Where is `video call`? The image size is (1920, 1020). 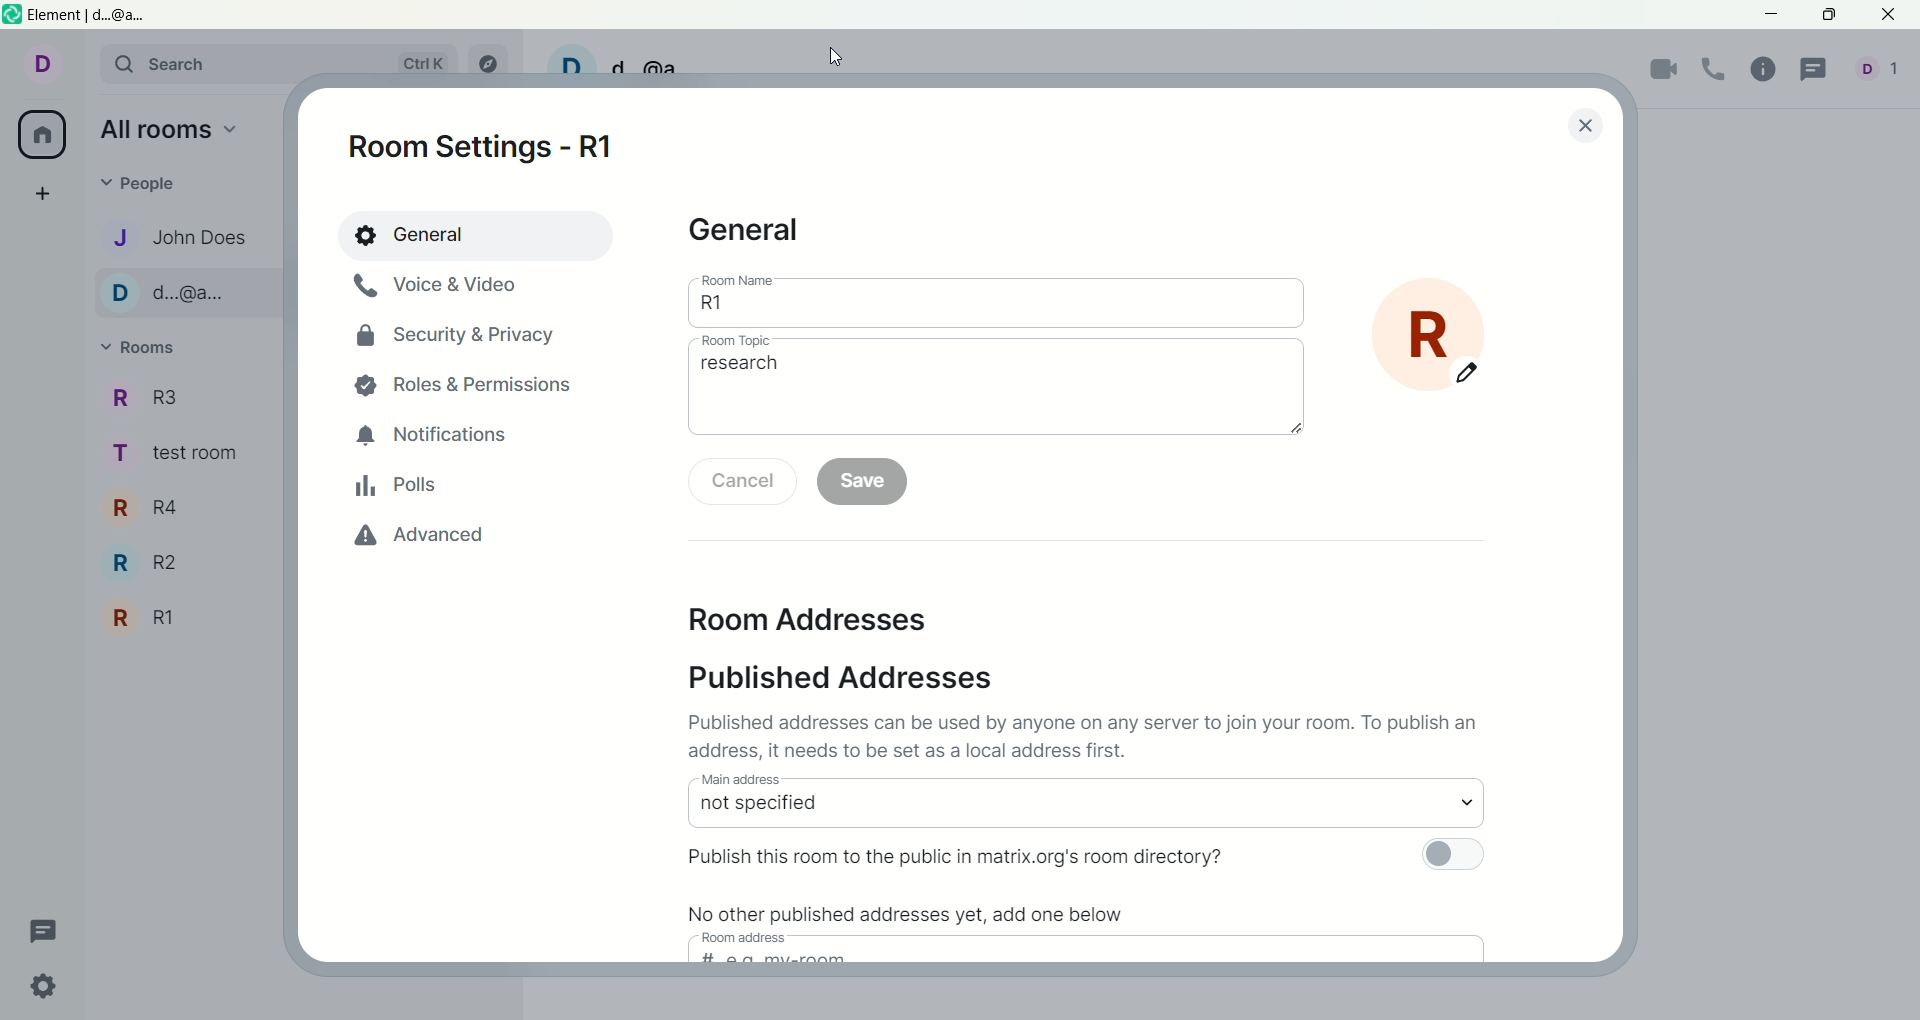
video call is located at coordinates (1665, 73).